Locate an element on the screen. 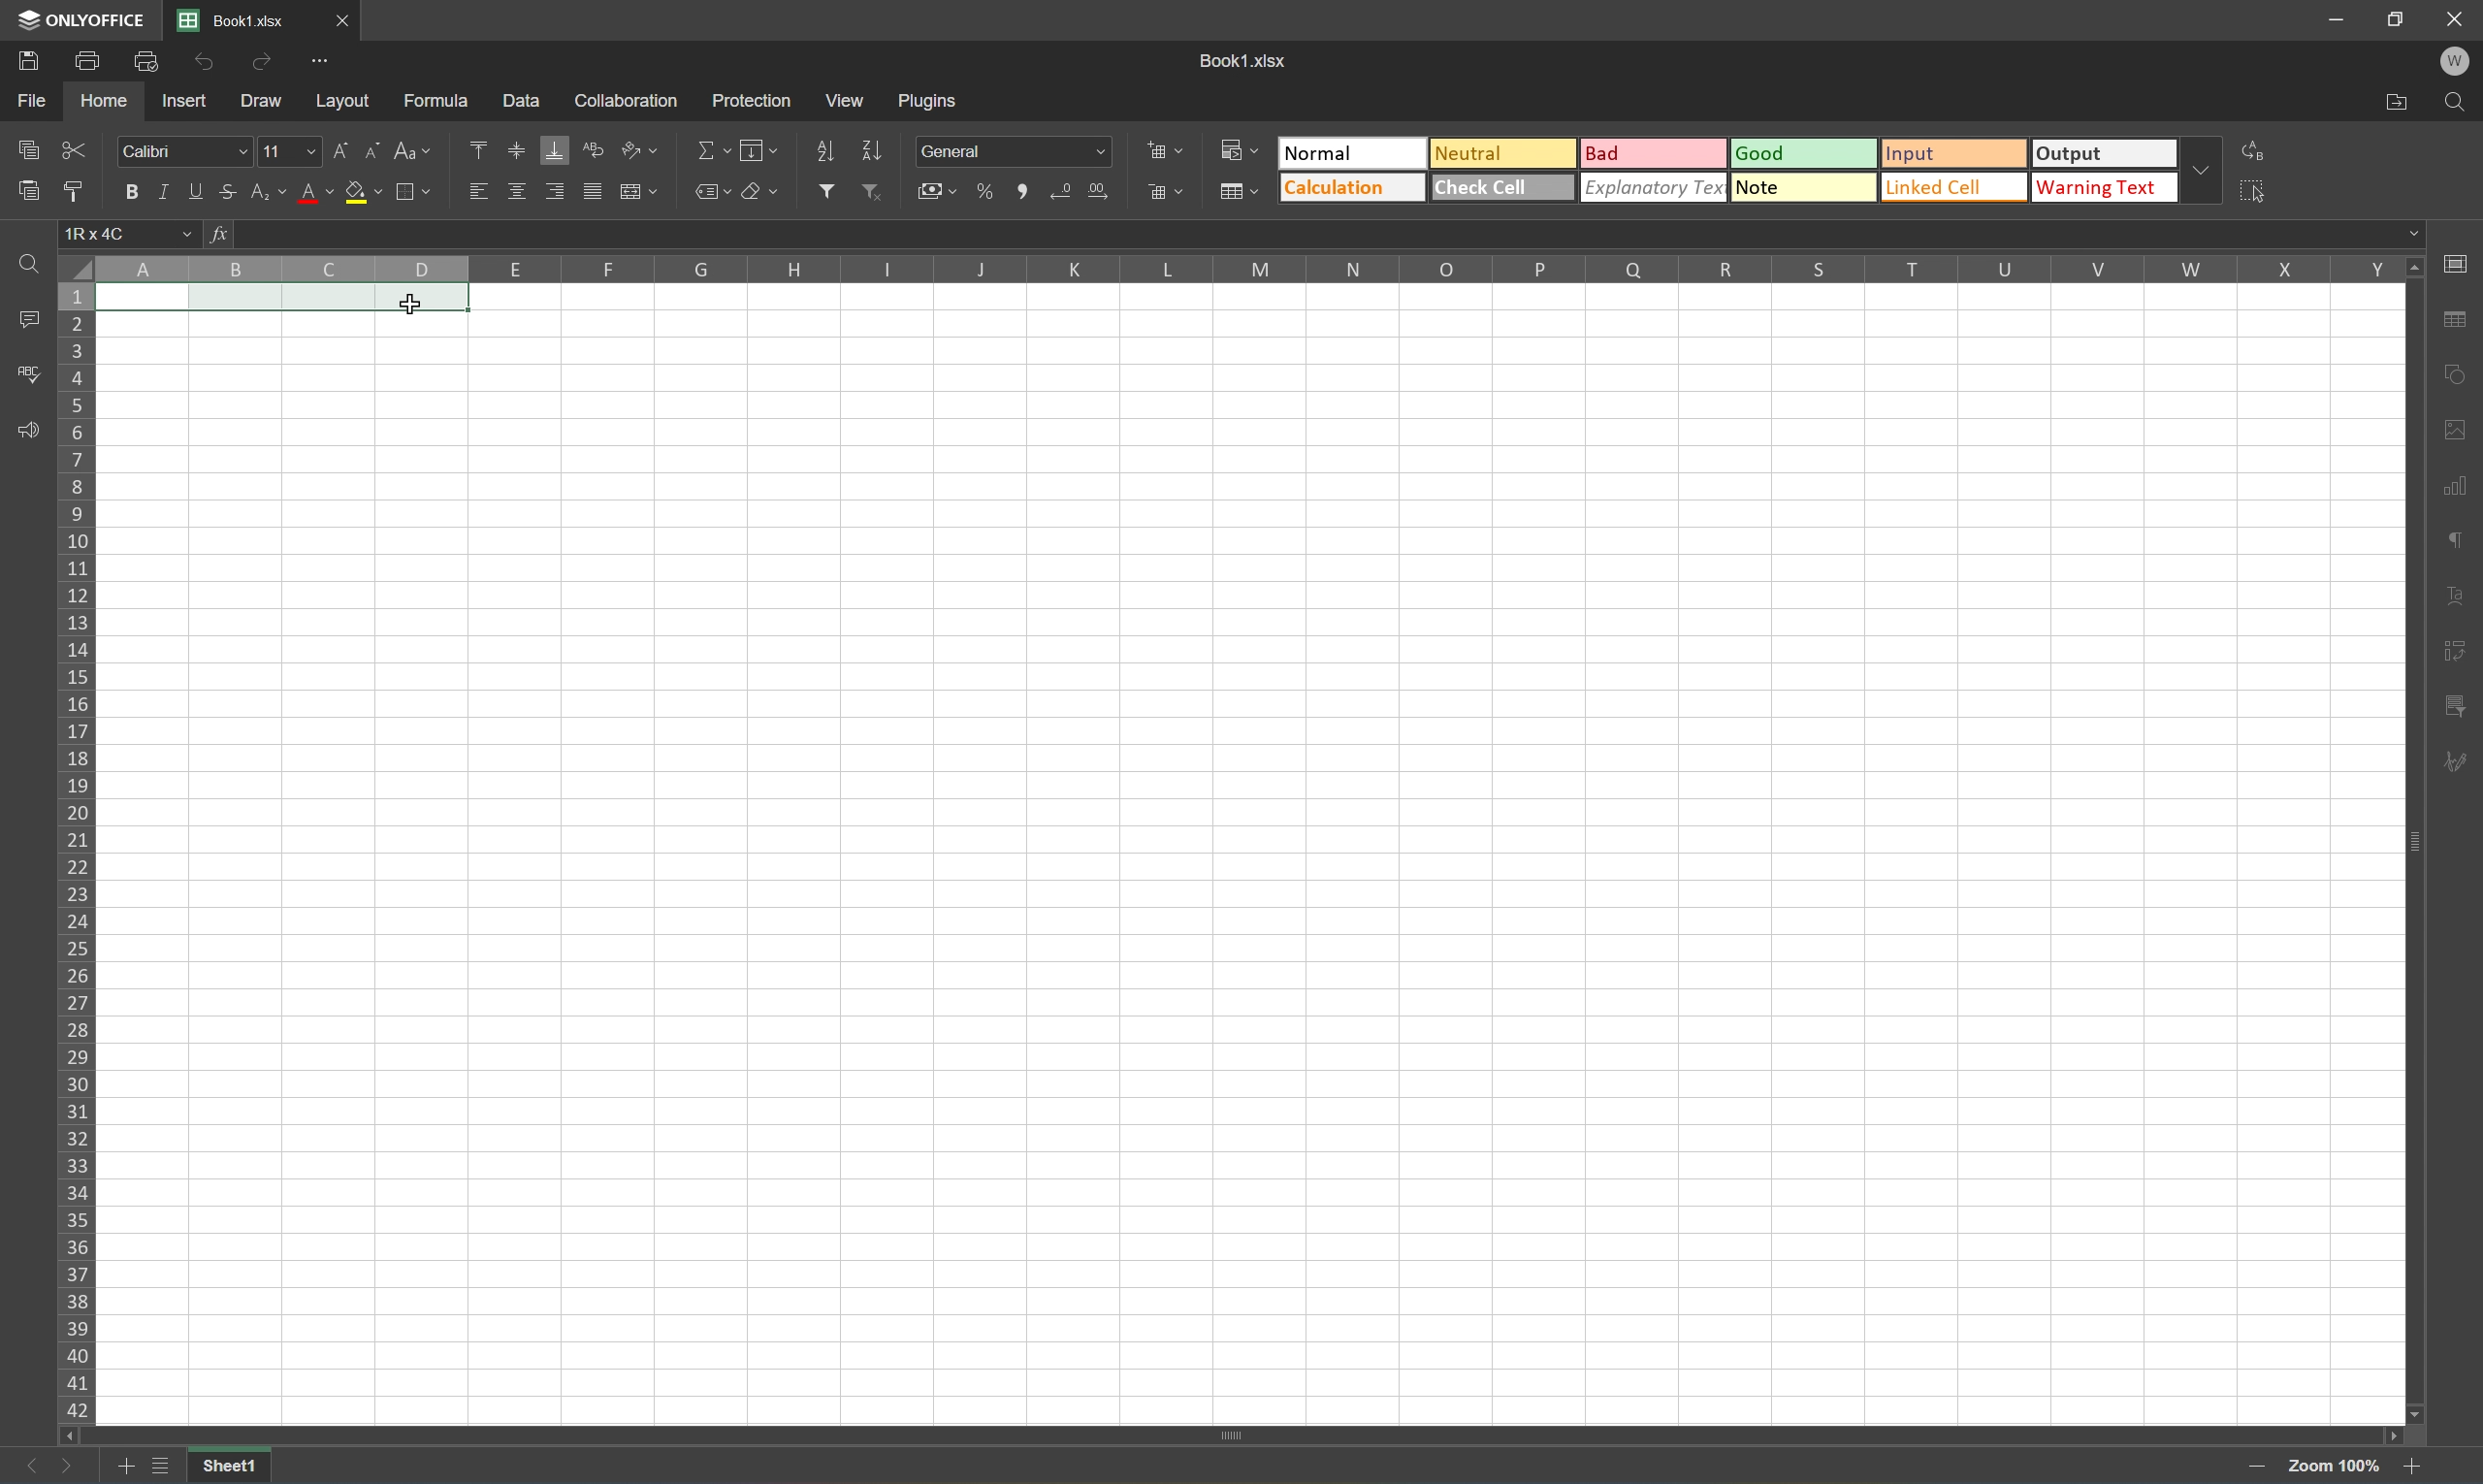 This screenshot has width=2483, height=1484. Named ranges is located at coordinates (710, 190).